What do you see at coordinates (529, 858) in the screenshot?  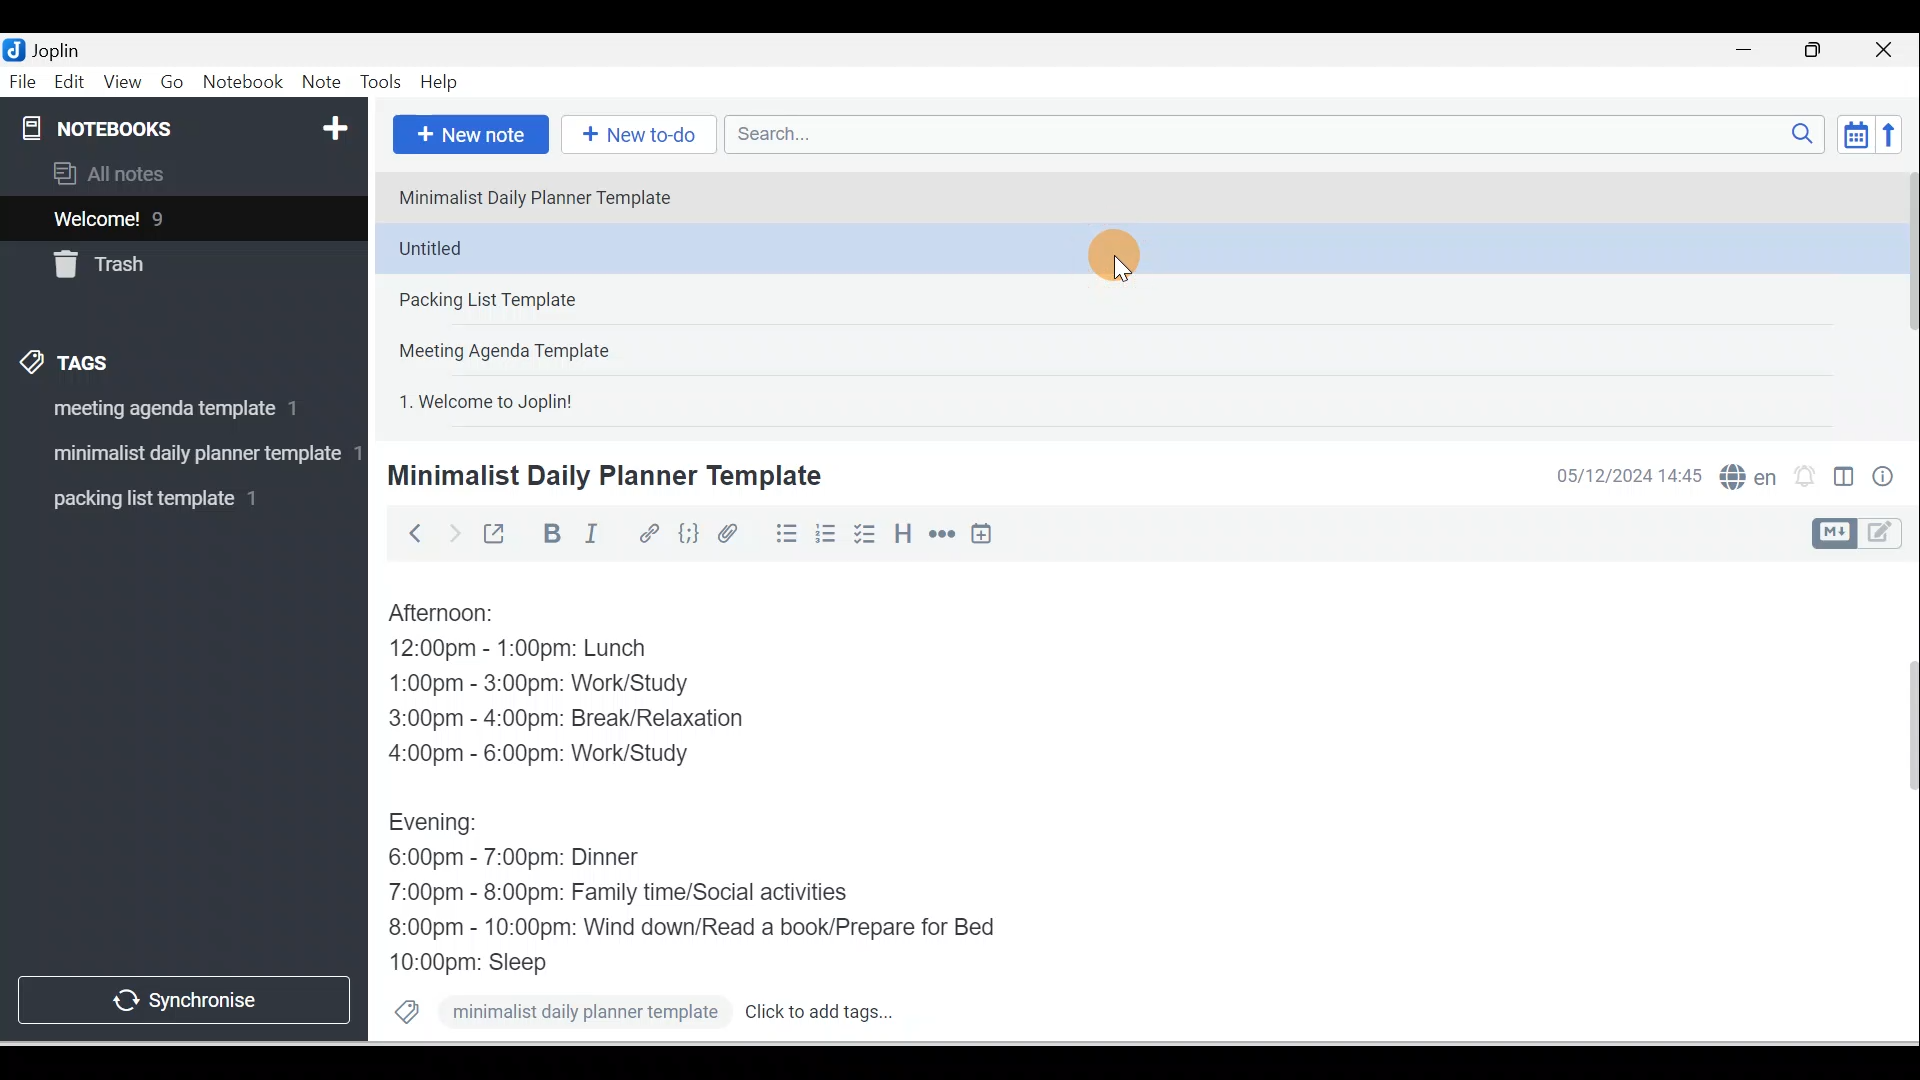 I see `6:00pm - 7:00pm: Dinner` at bounding box center [529, 858].